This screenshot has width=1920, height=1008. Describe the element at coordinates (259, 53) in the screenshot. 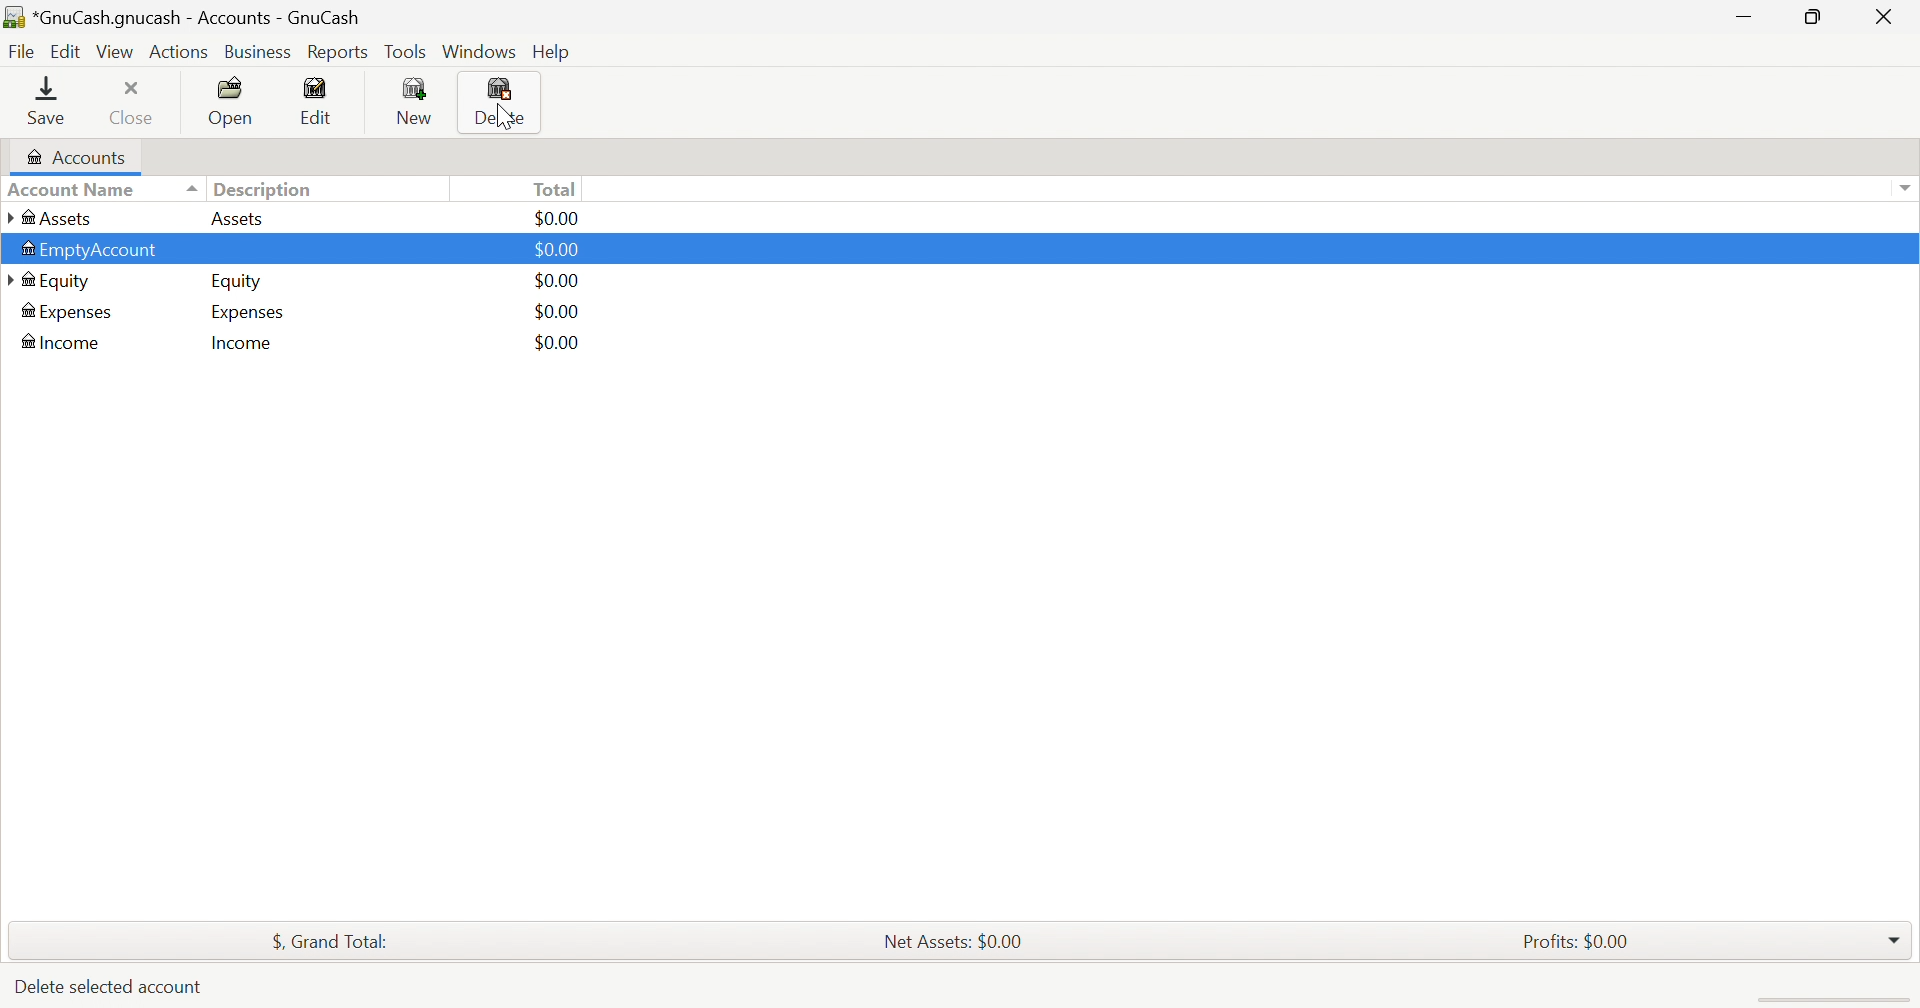

I see `Business` at that location.